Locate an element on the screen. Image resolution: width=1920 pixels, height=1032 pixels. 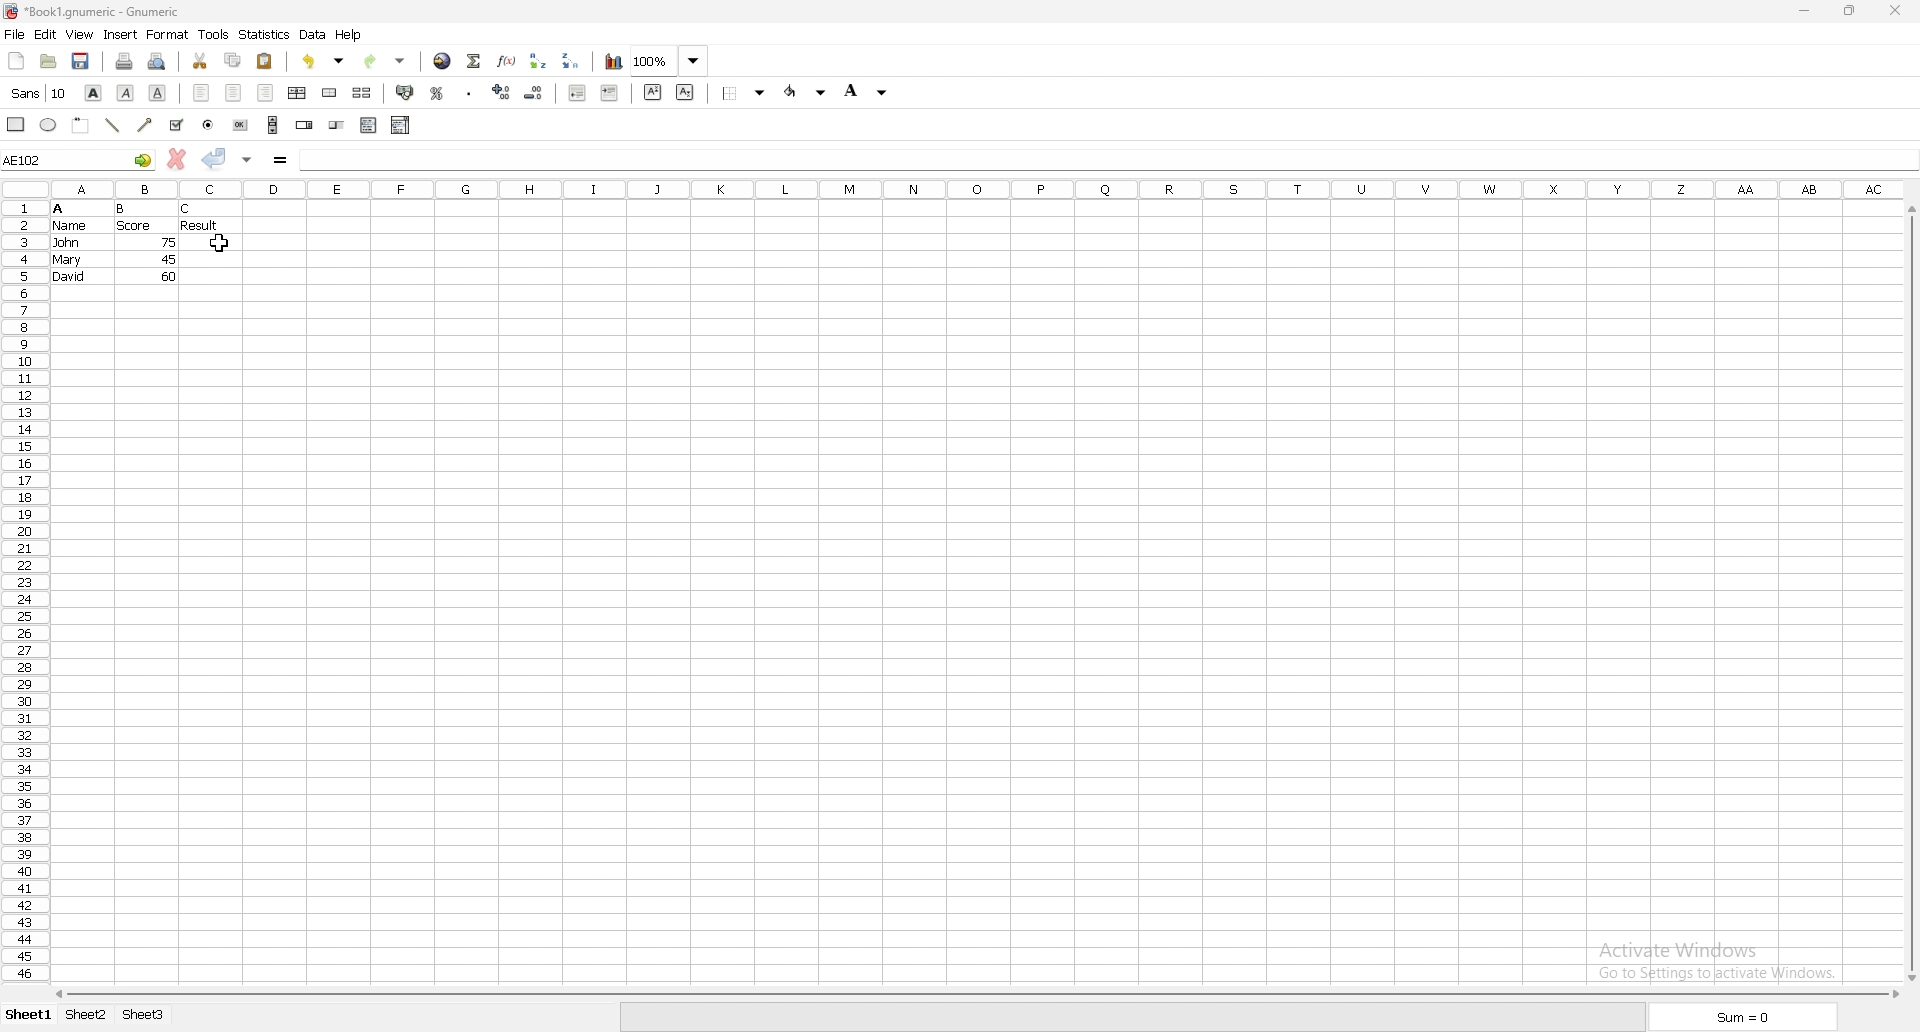
a is located at coordinates (59, 209).